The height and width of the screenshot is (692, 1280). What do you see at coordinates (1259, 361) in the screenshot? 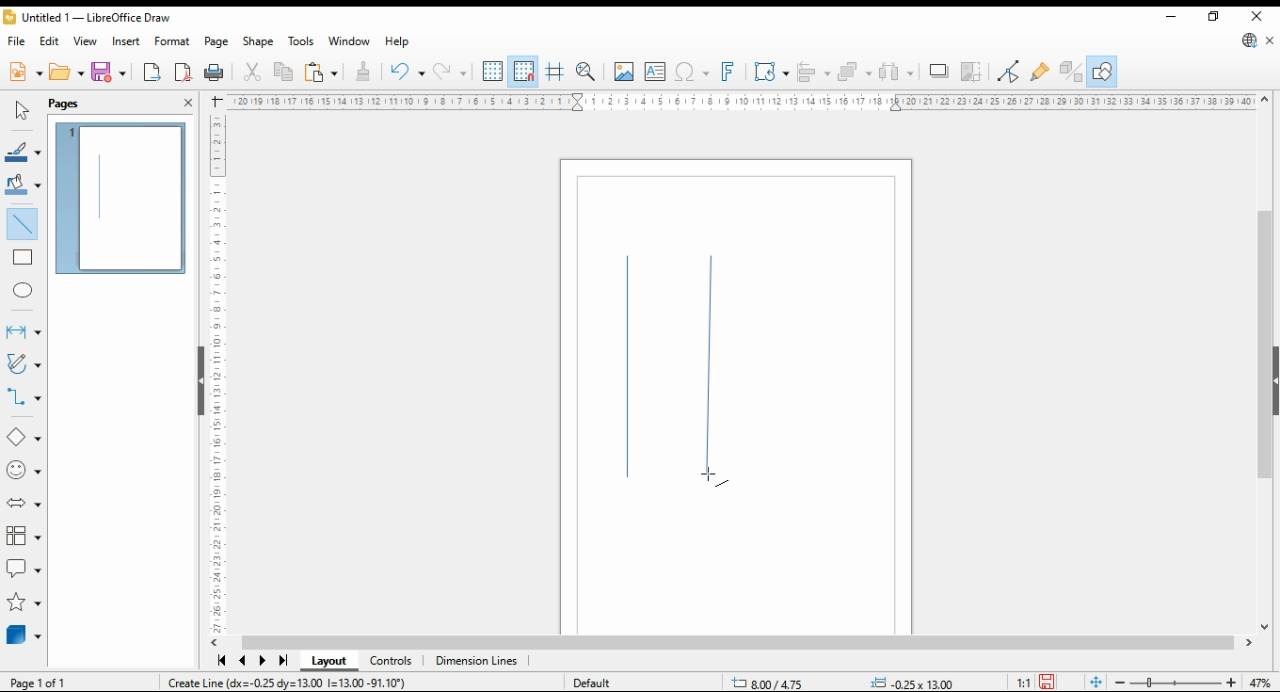
I see `scroll bar` at bounding box center [1259, 361].